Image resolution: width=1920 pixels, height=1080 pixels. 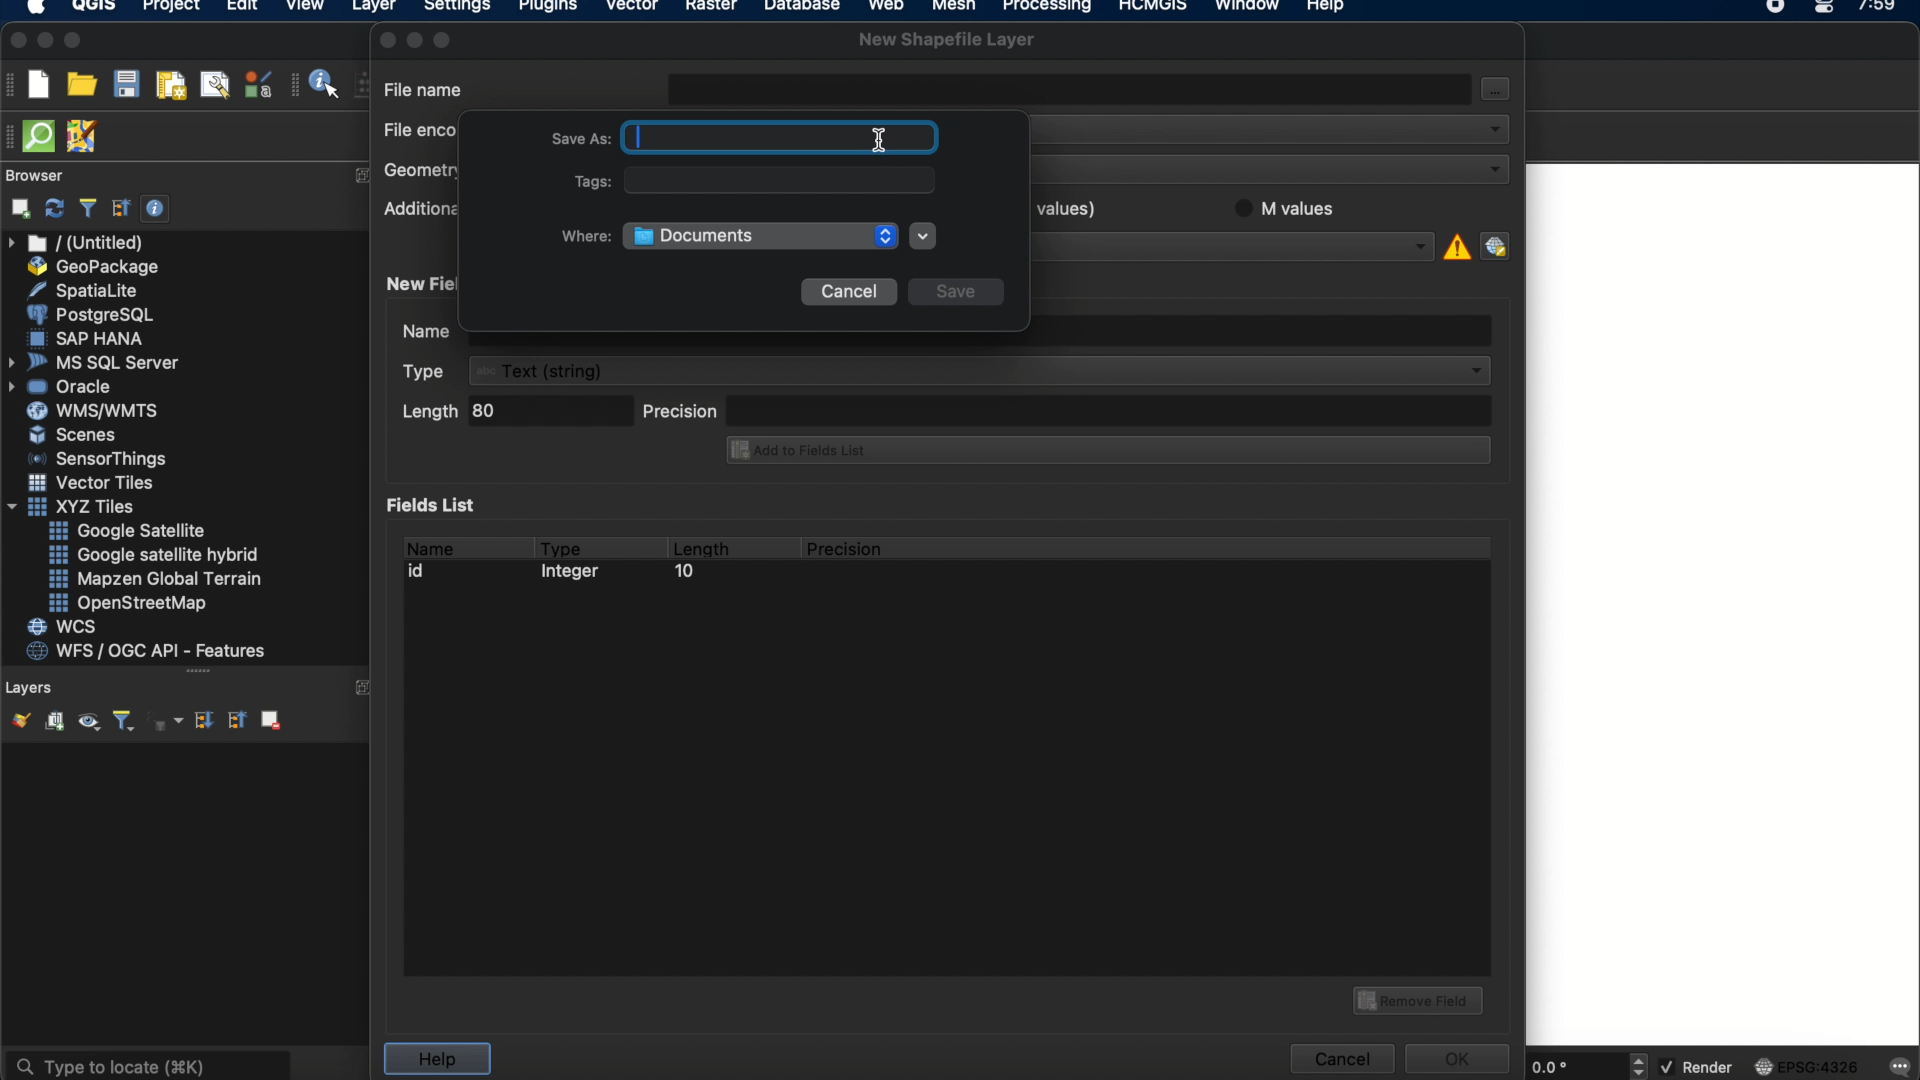 I want to click on database, so click(x=801, y=8).